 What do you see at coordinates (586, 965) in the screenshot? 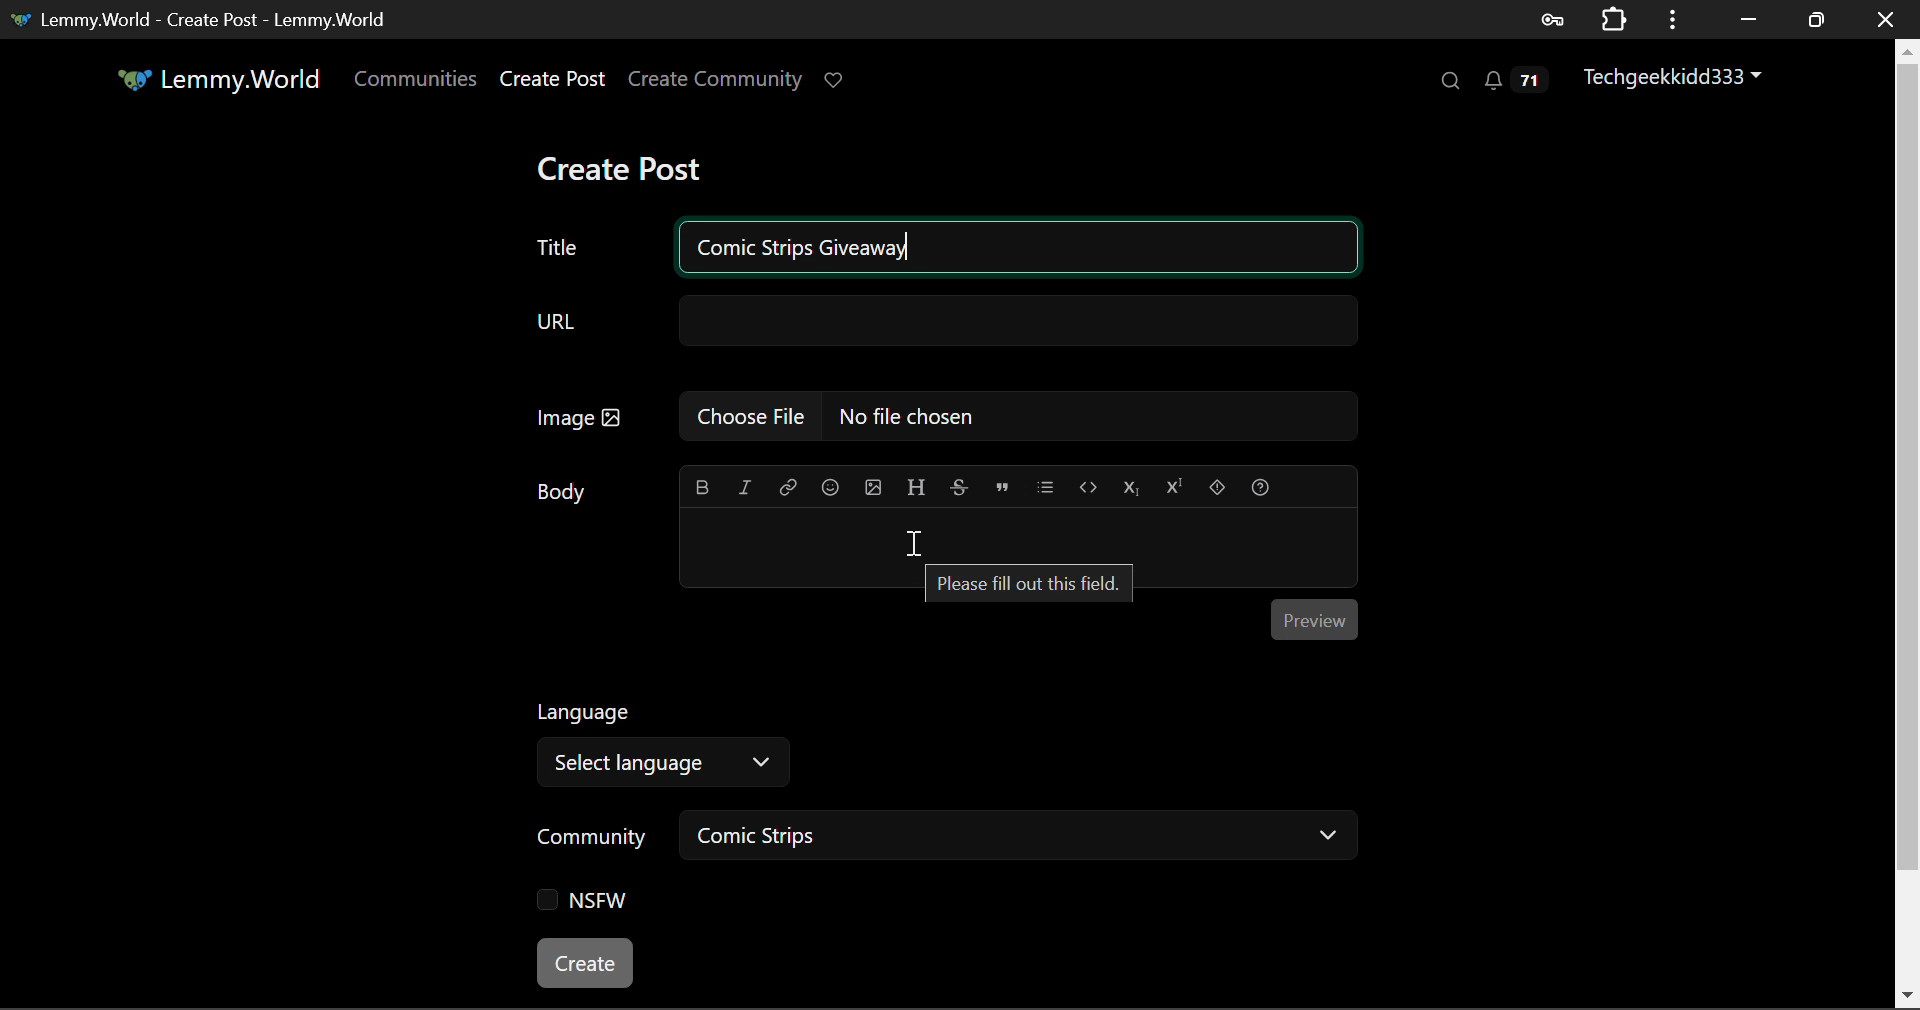
I see `Create` at bounding box center [586, 965].